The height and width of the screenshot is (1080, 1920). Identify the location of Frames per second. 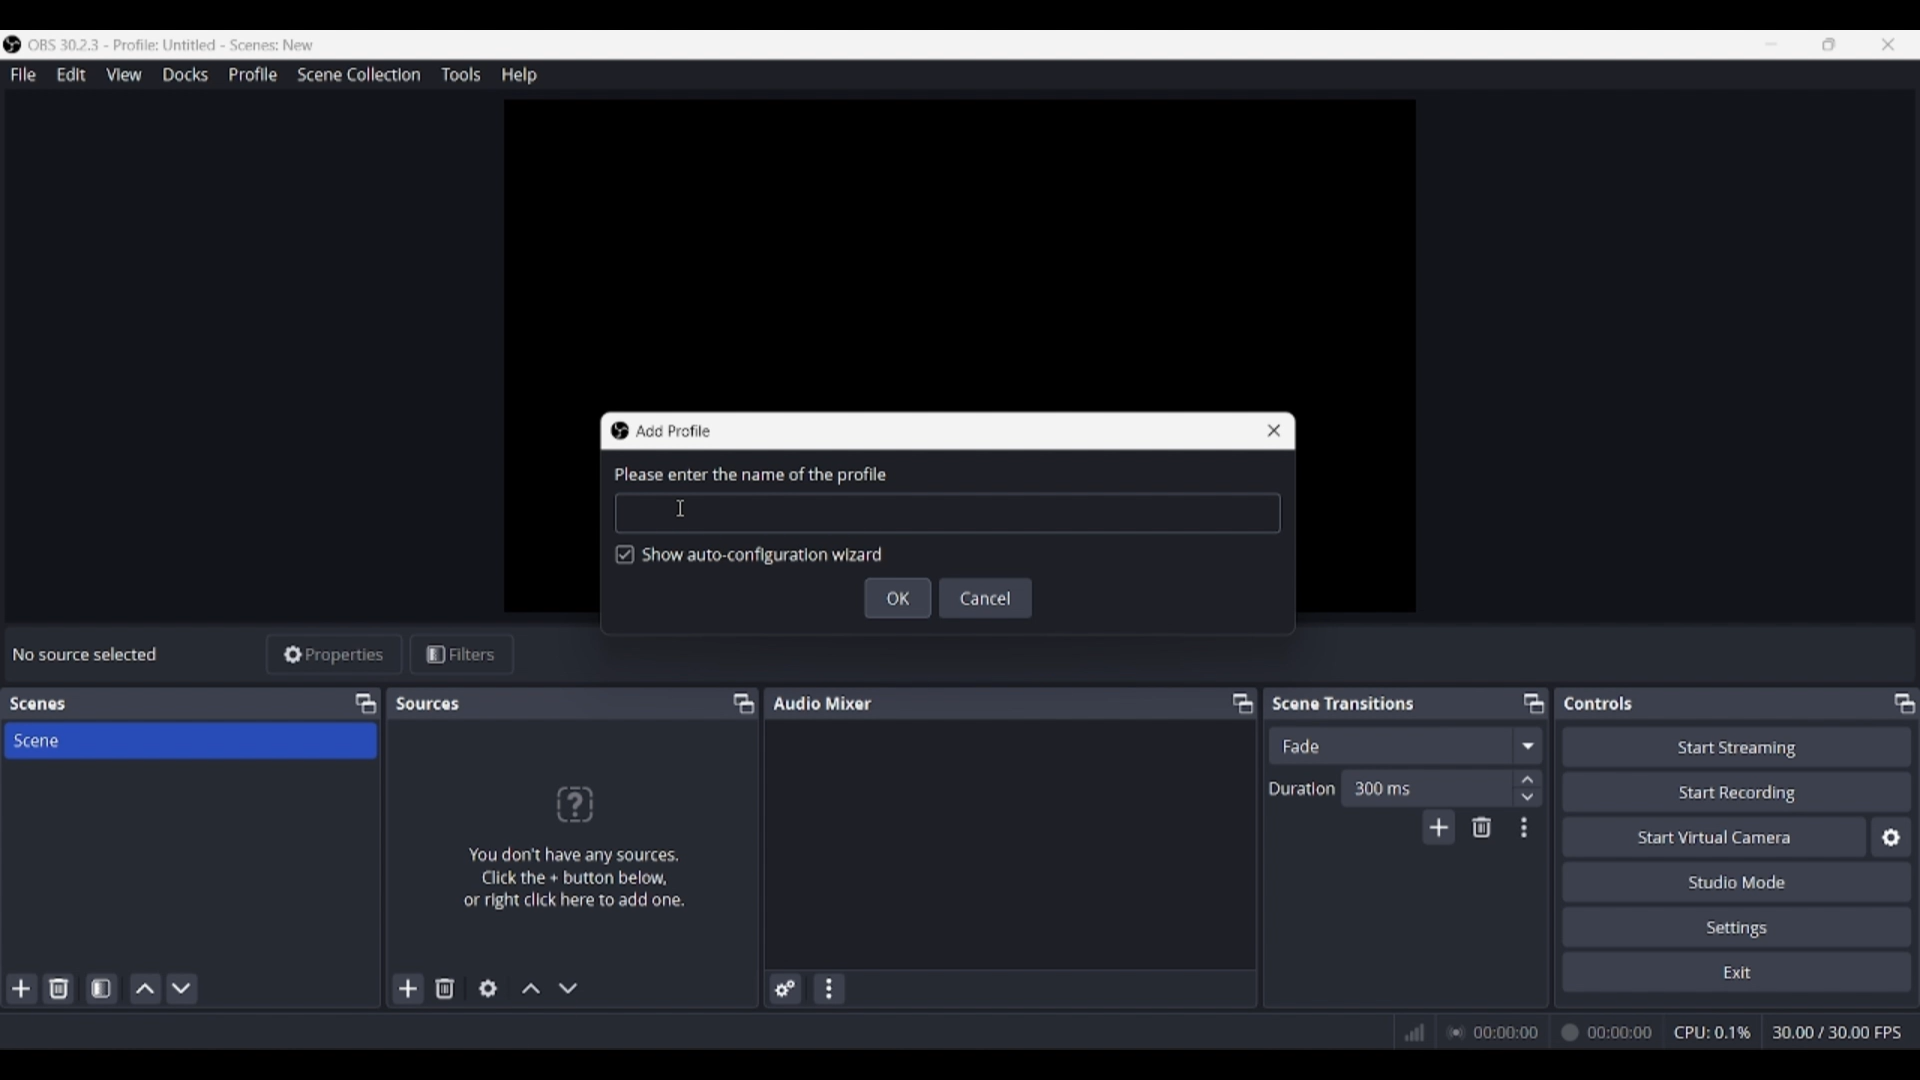
(1837, 1033).